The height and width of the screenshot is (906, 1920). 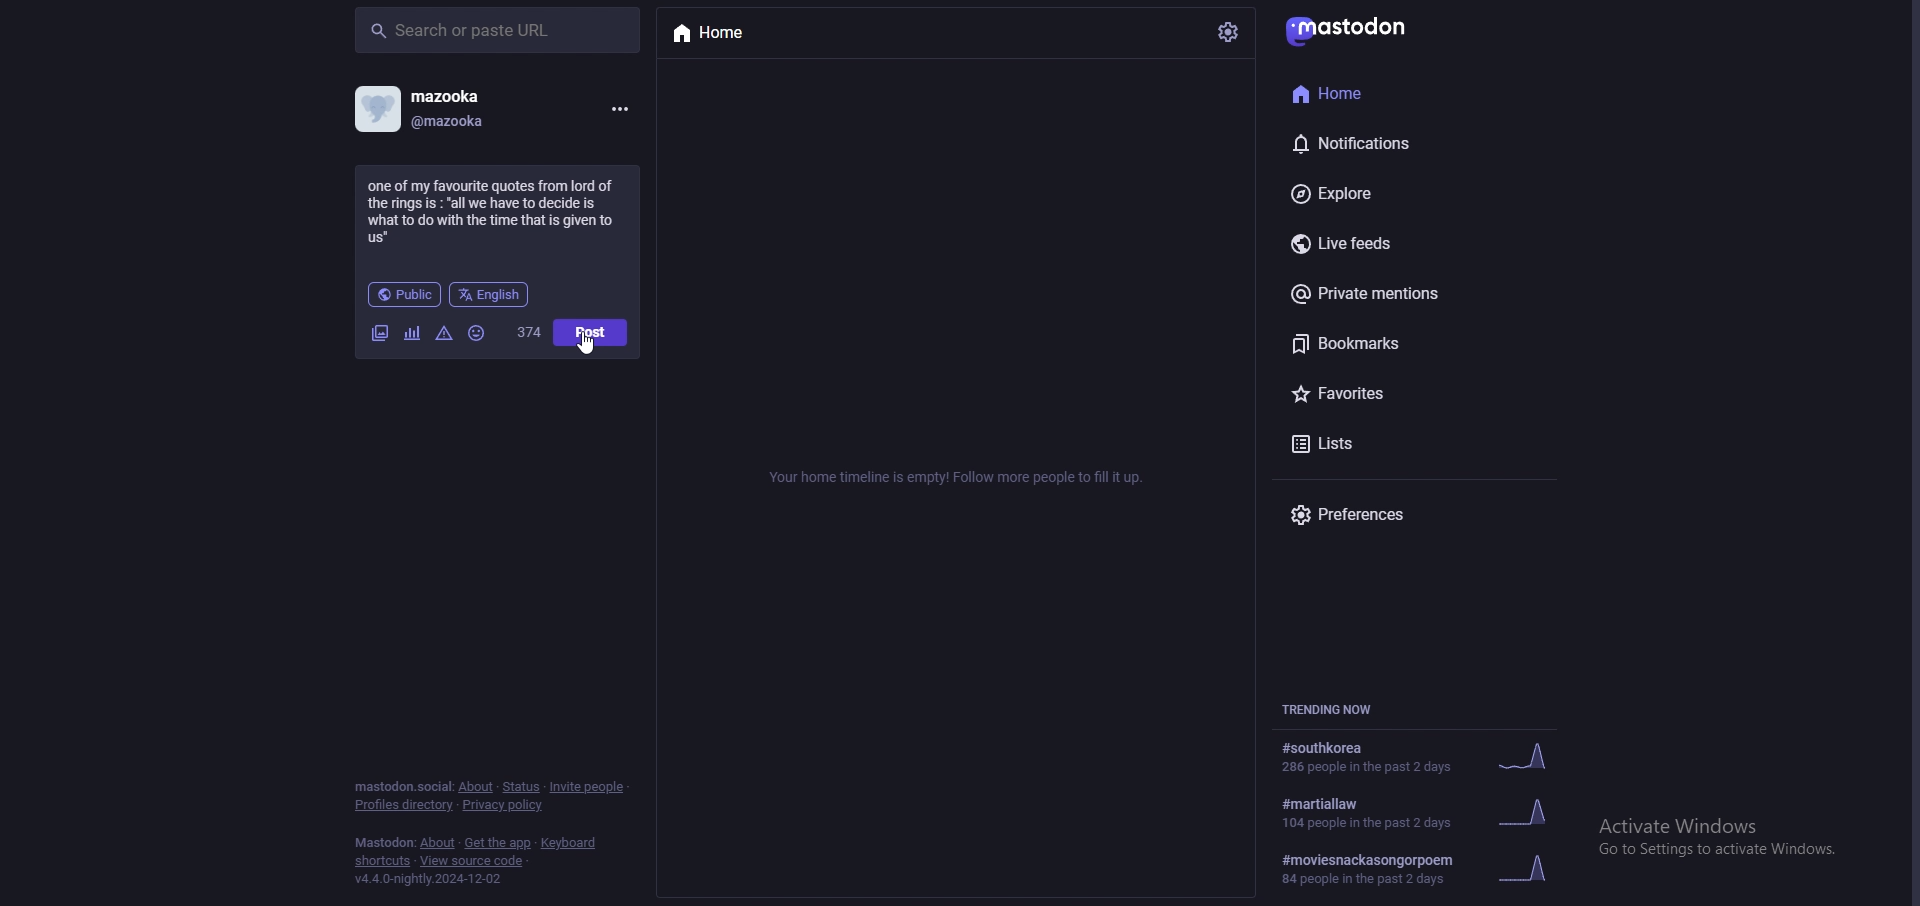 What do you see at coordinates (618, 109) in the screenshot?
I see `menu` at bounding box center [618, 109].